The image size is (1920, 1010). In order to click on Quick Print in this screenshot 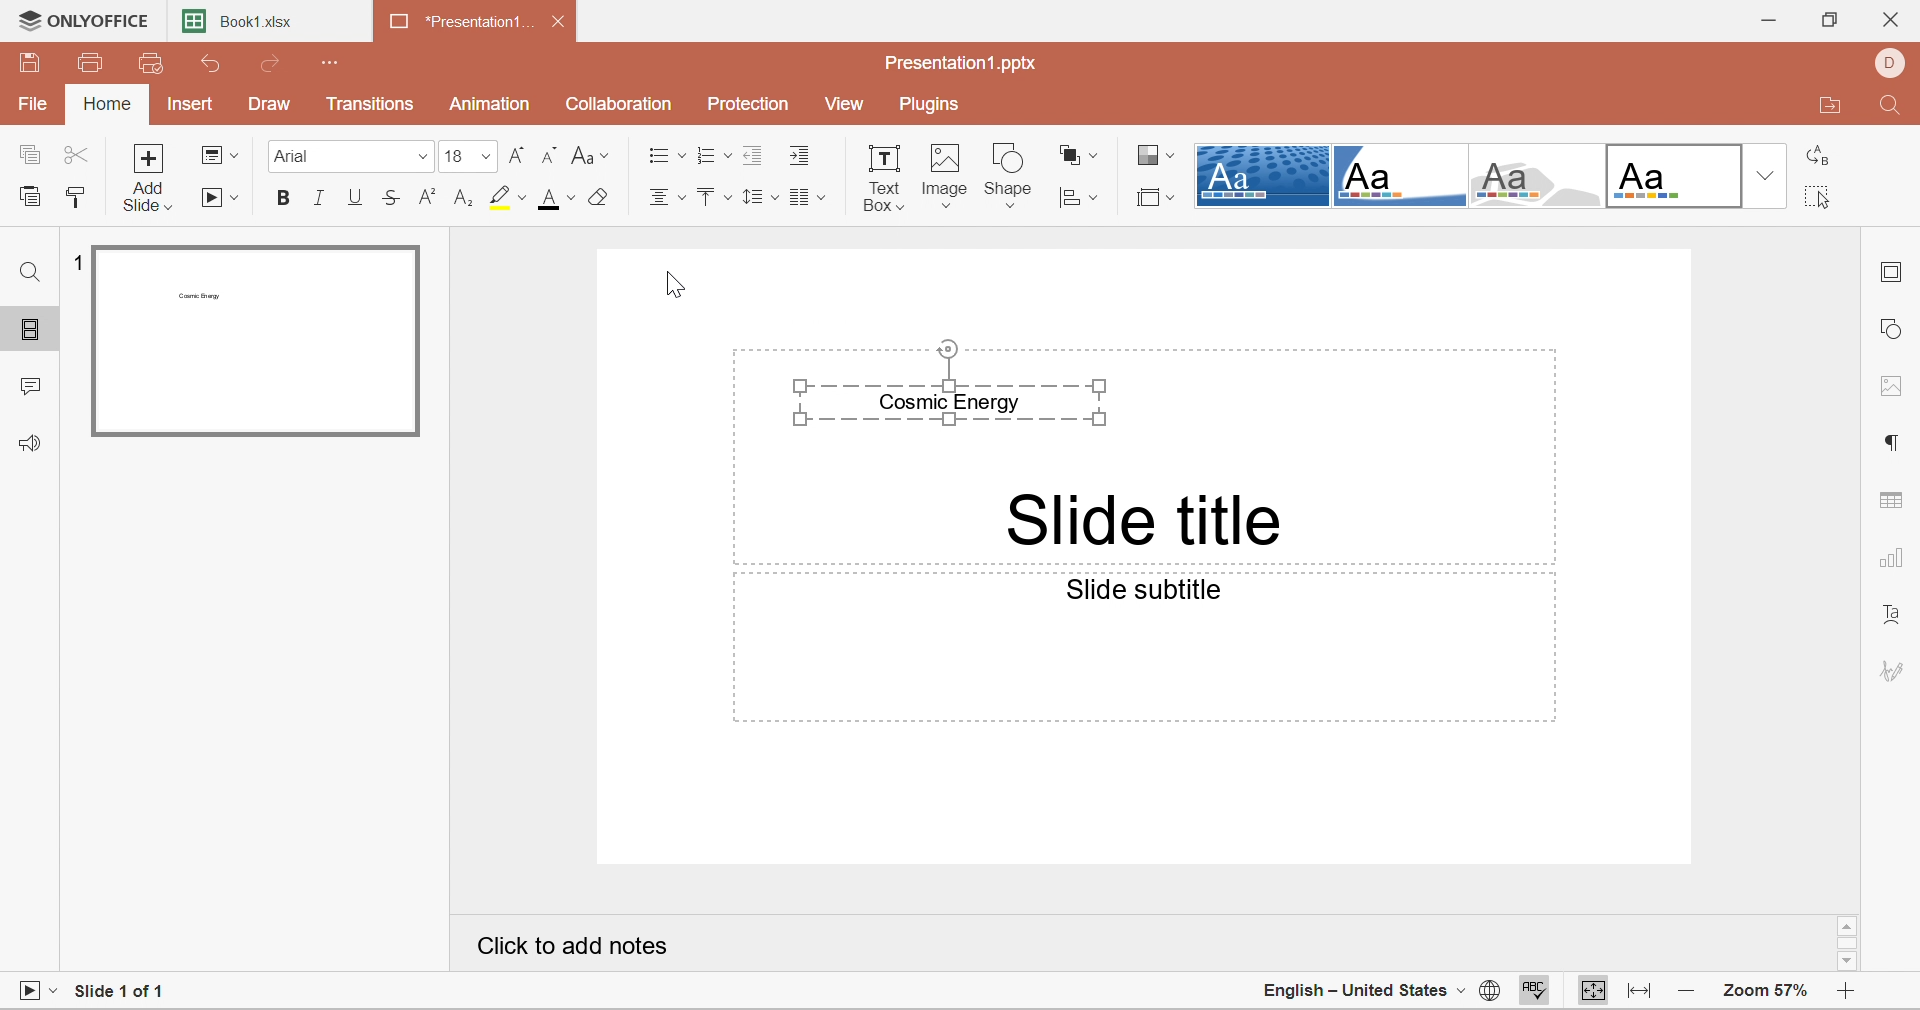, I will do `click(149, 63)`.